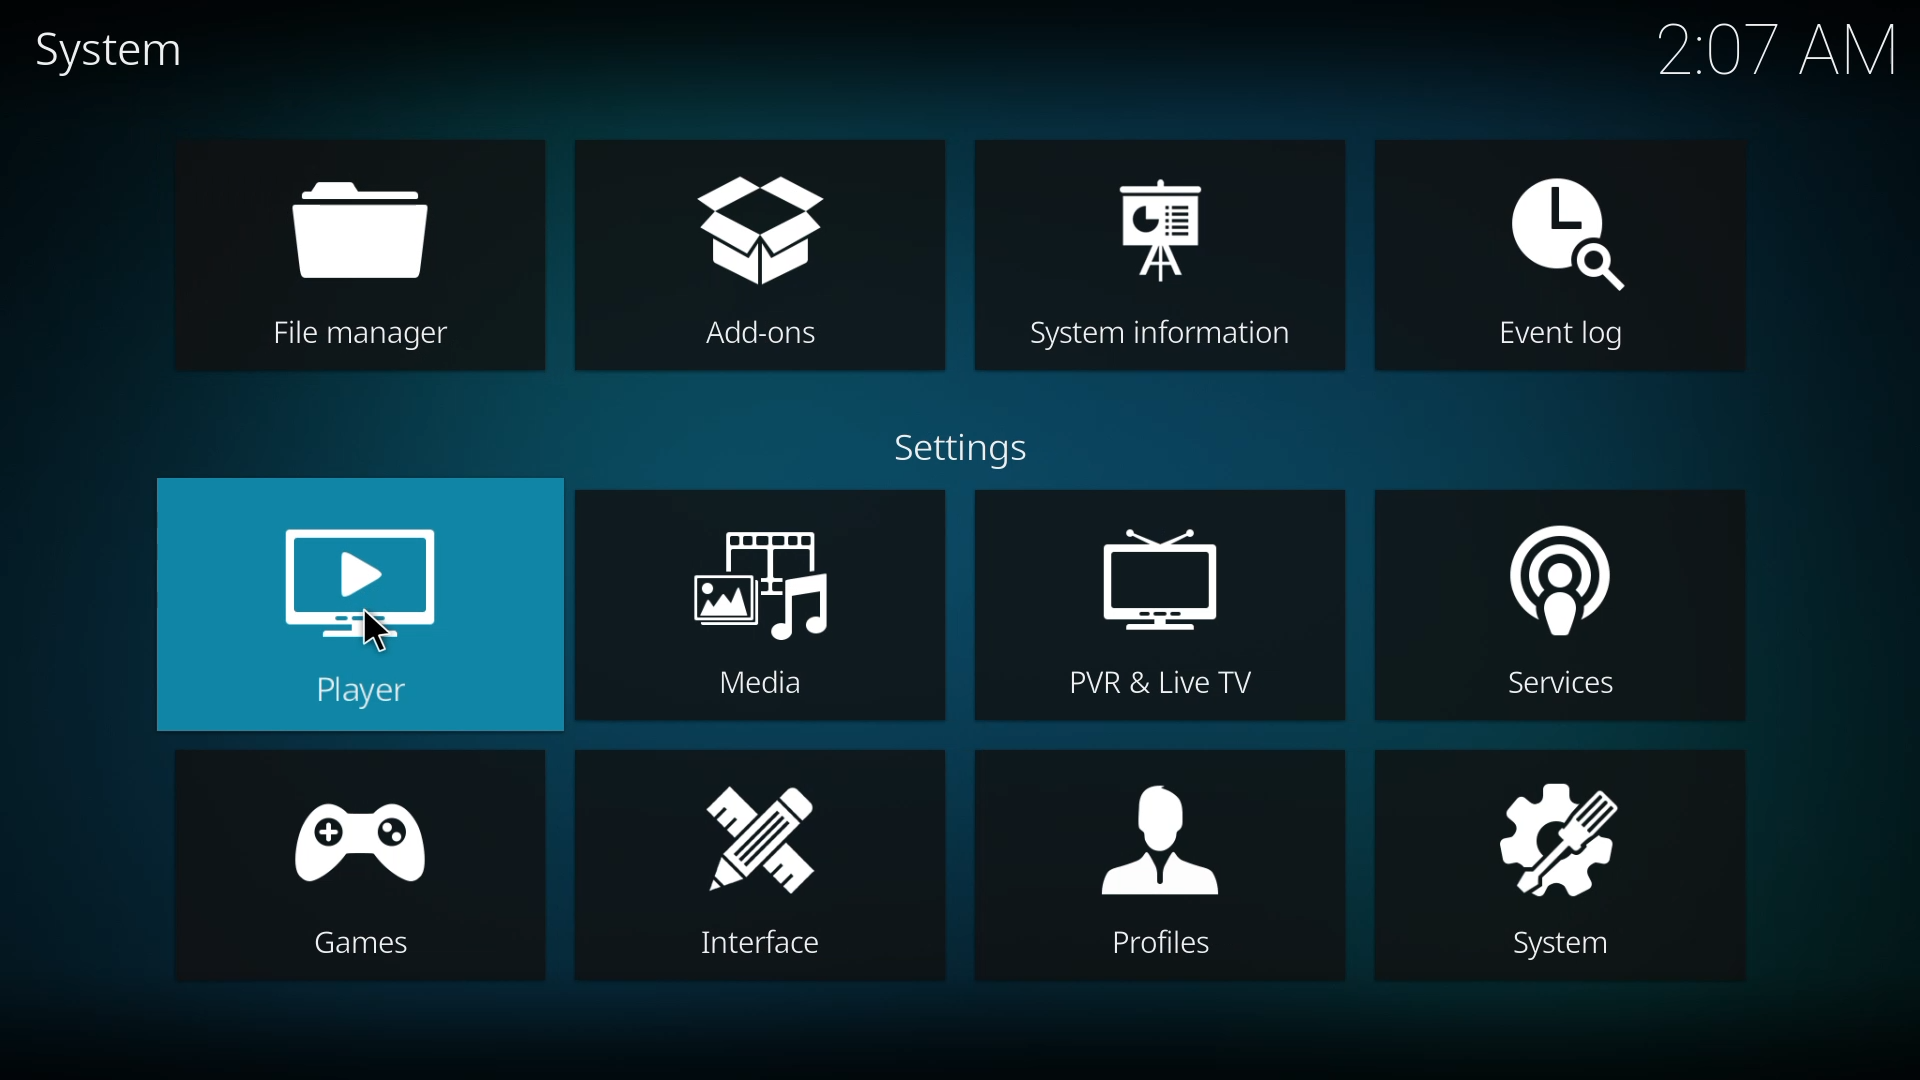  What do you see at coordinates (375, 631) in the screenshot?
I see `cursor` at bounding box center [375, 631].